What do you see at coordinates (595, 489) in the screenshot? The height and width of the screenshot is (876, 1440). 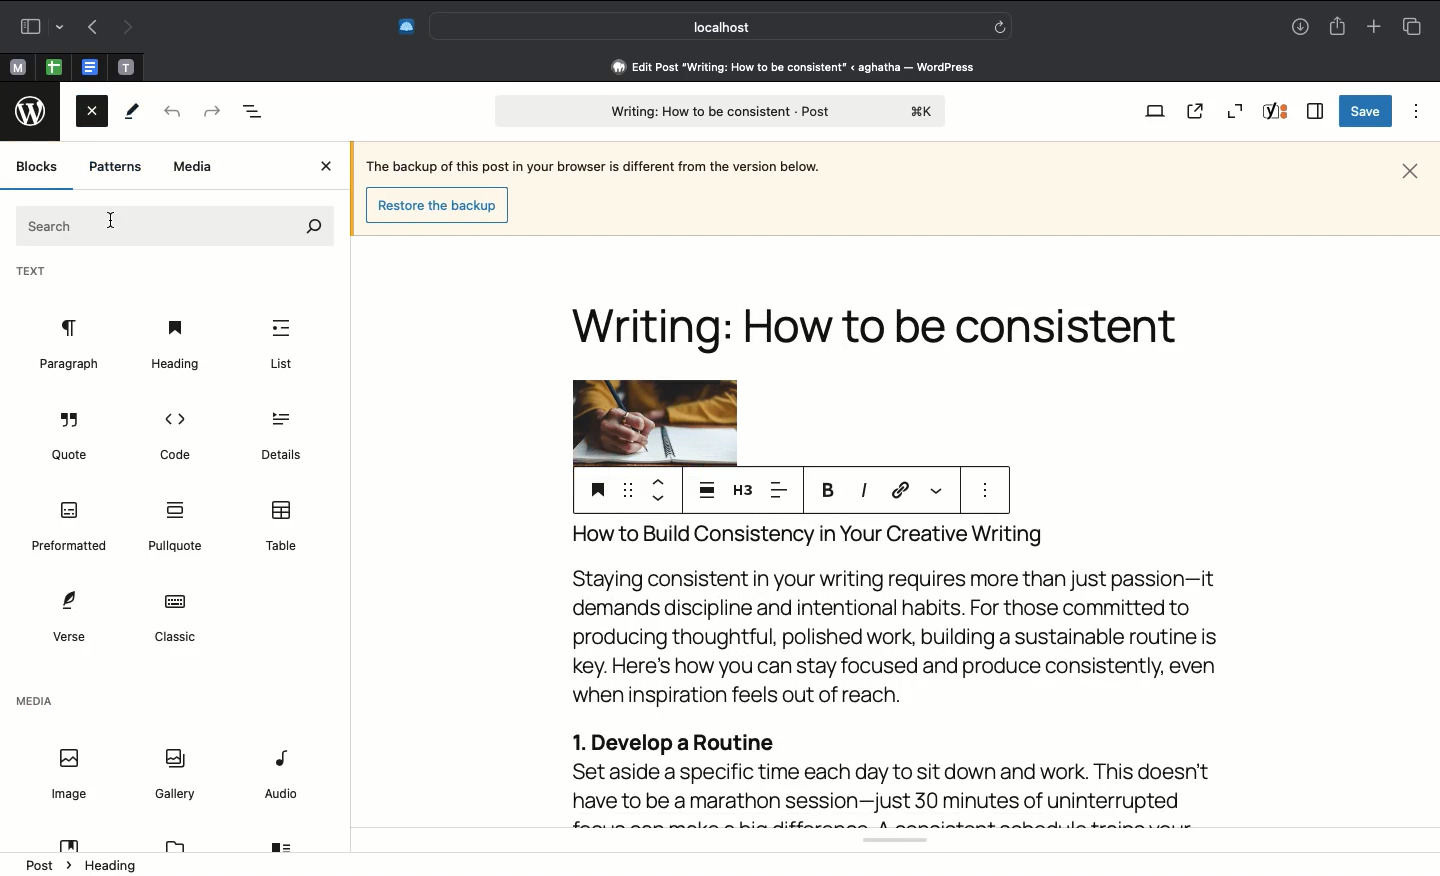 I see `Save` at bounding box center [595, 489].